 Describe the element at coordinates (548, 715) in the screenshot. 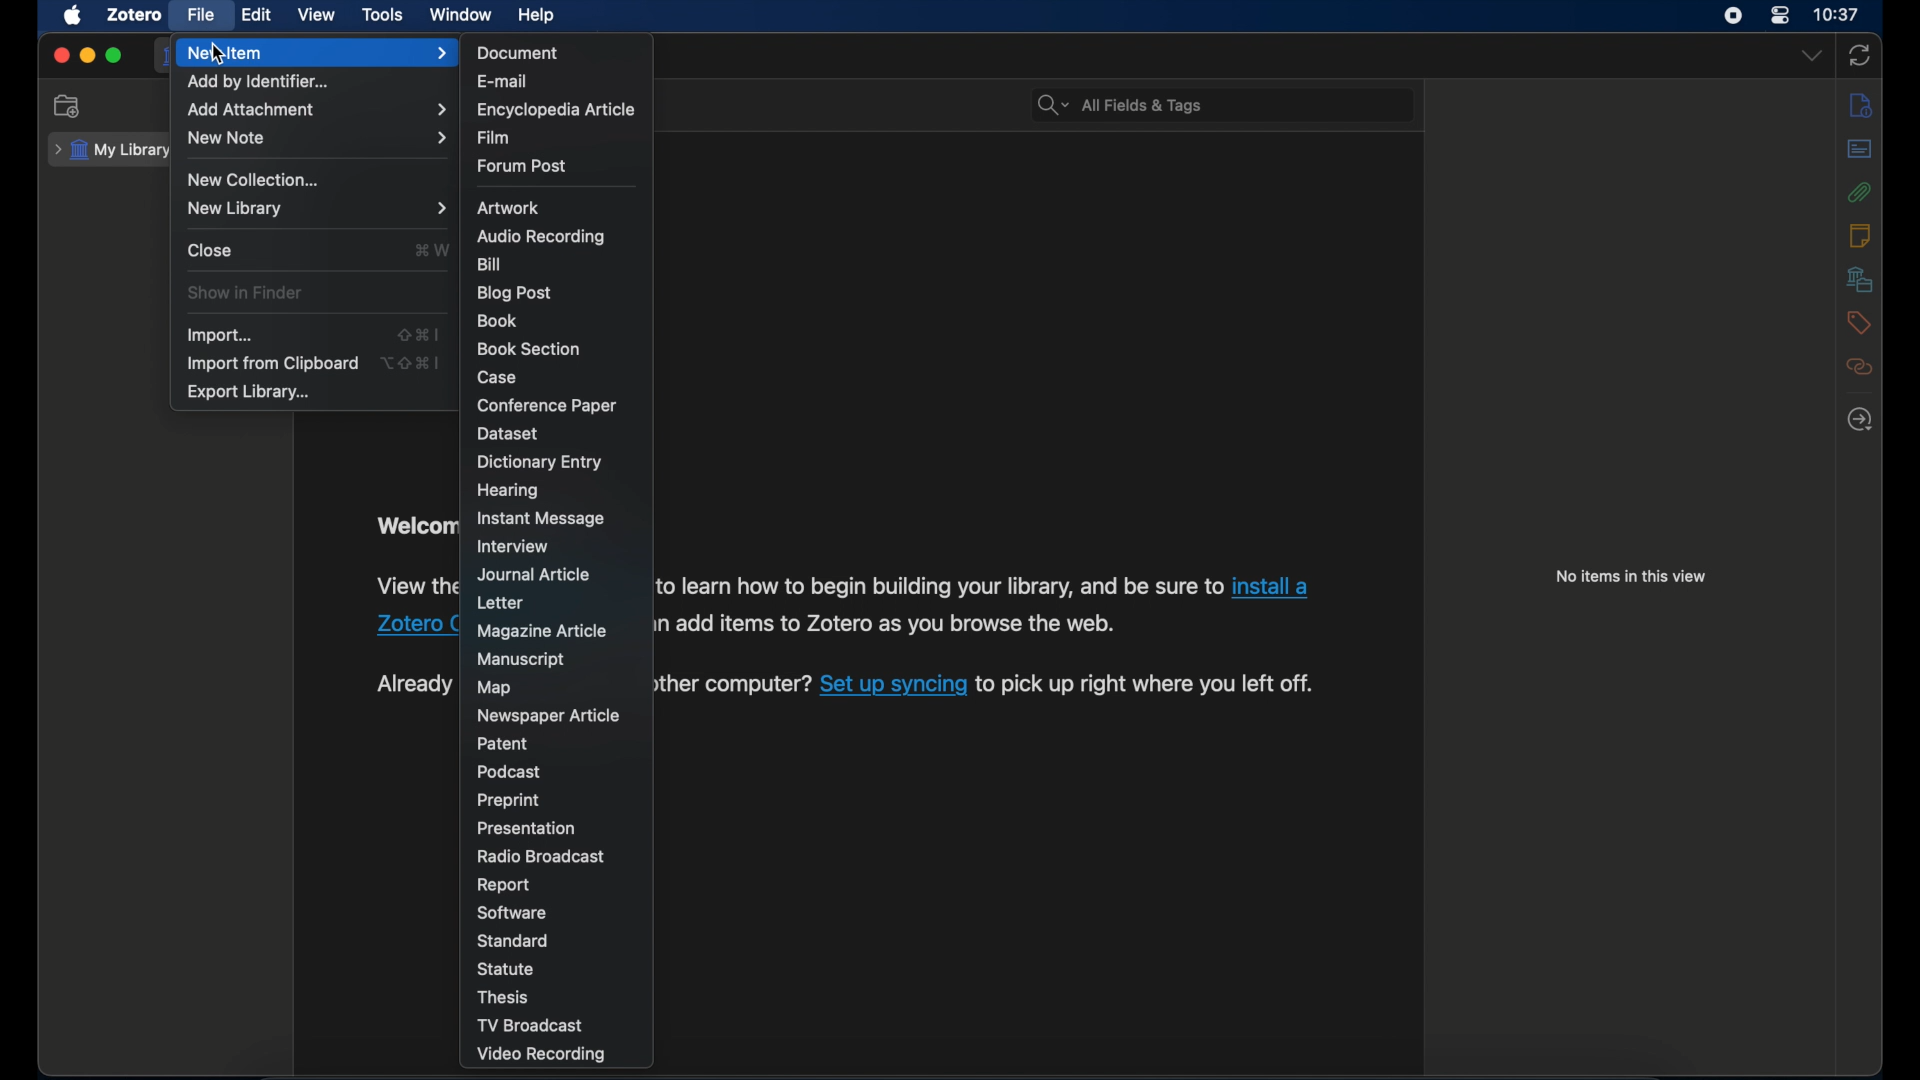

I see `newspaper article` at that location.